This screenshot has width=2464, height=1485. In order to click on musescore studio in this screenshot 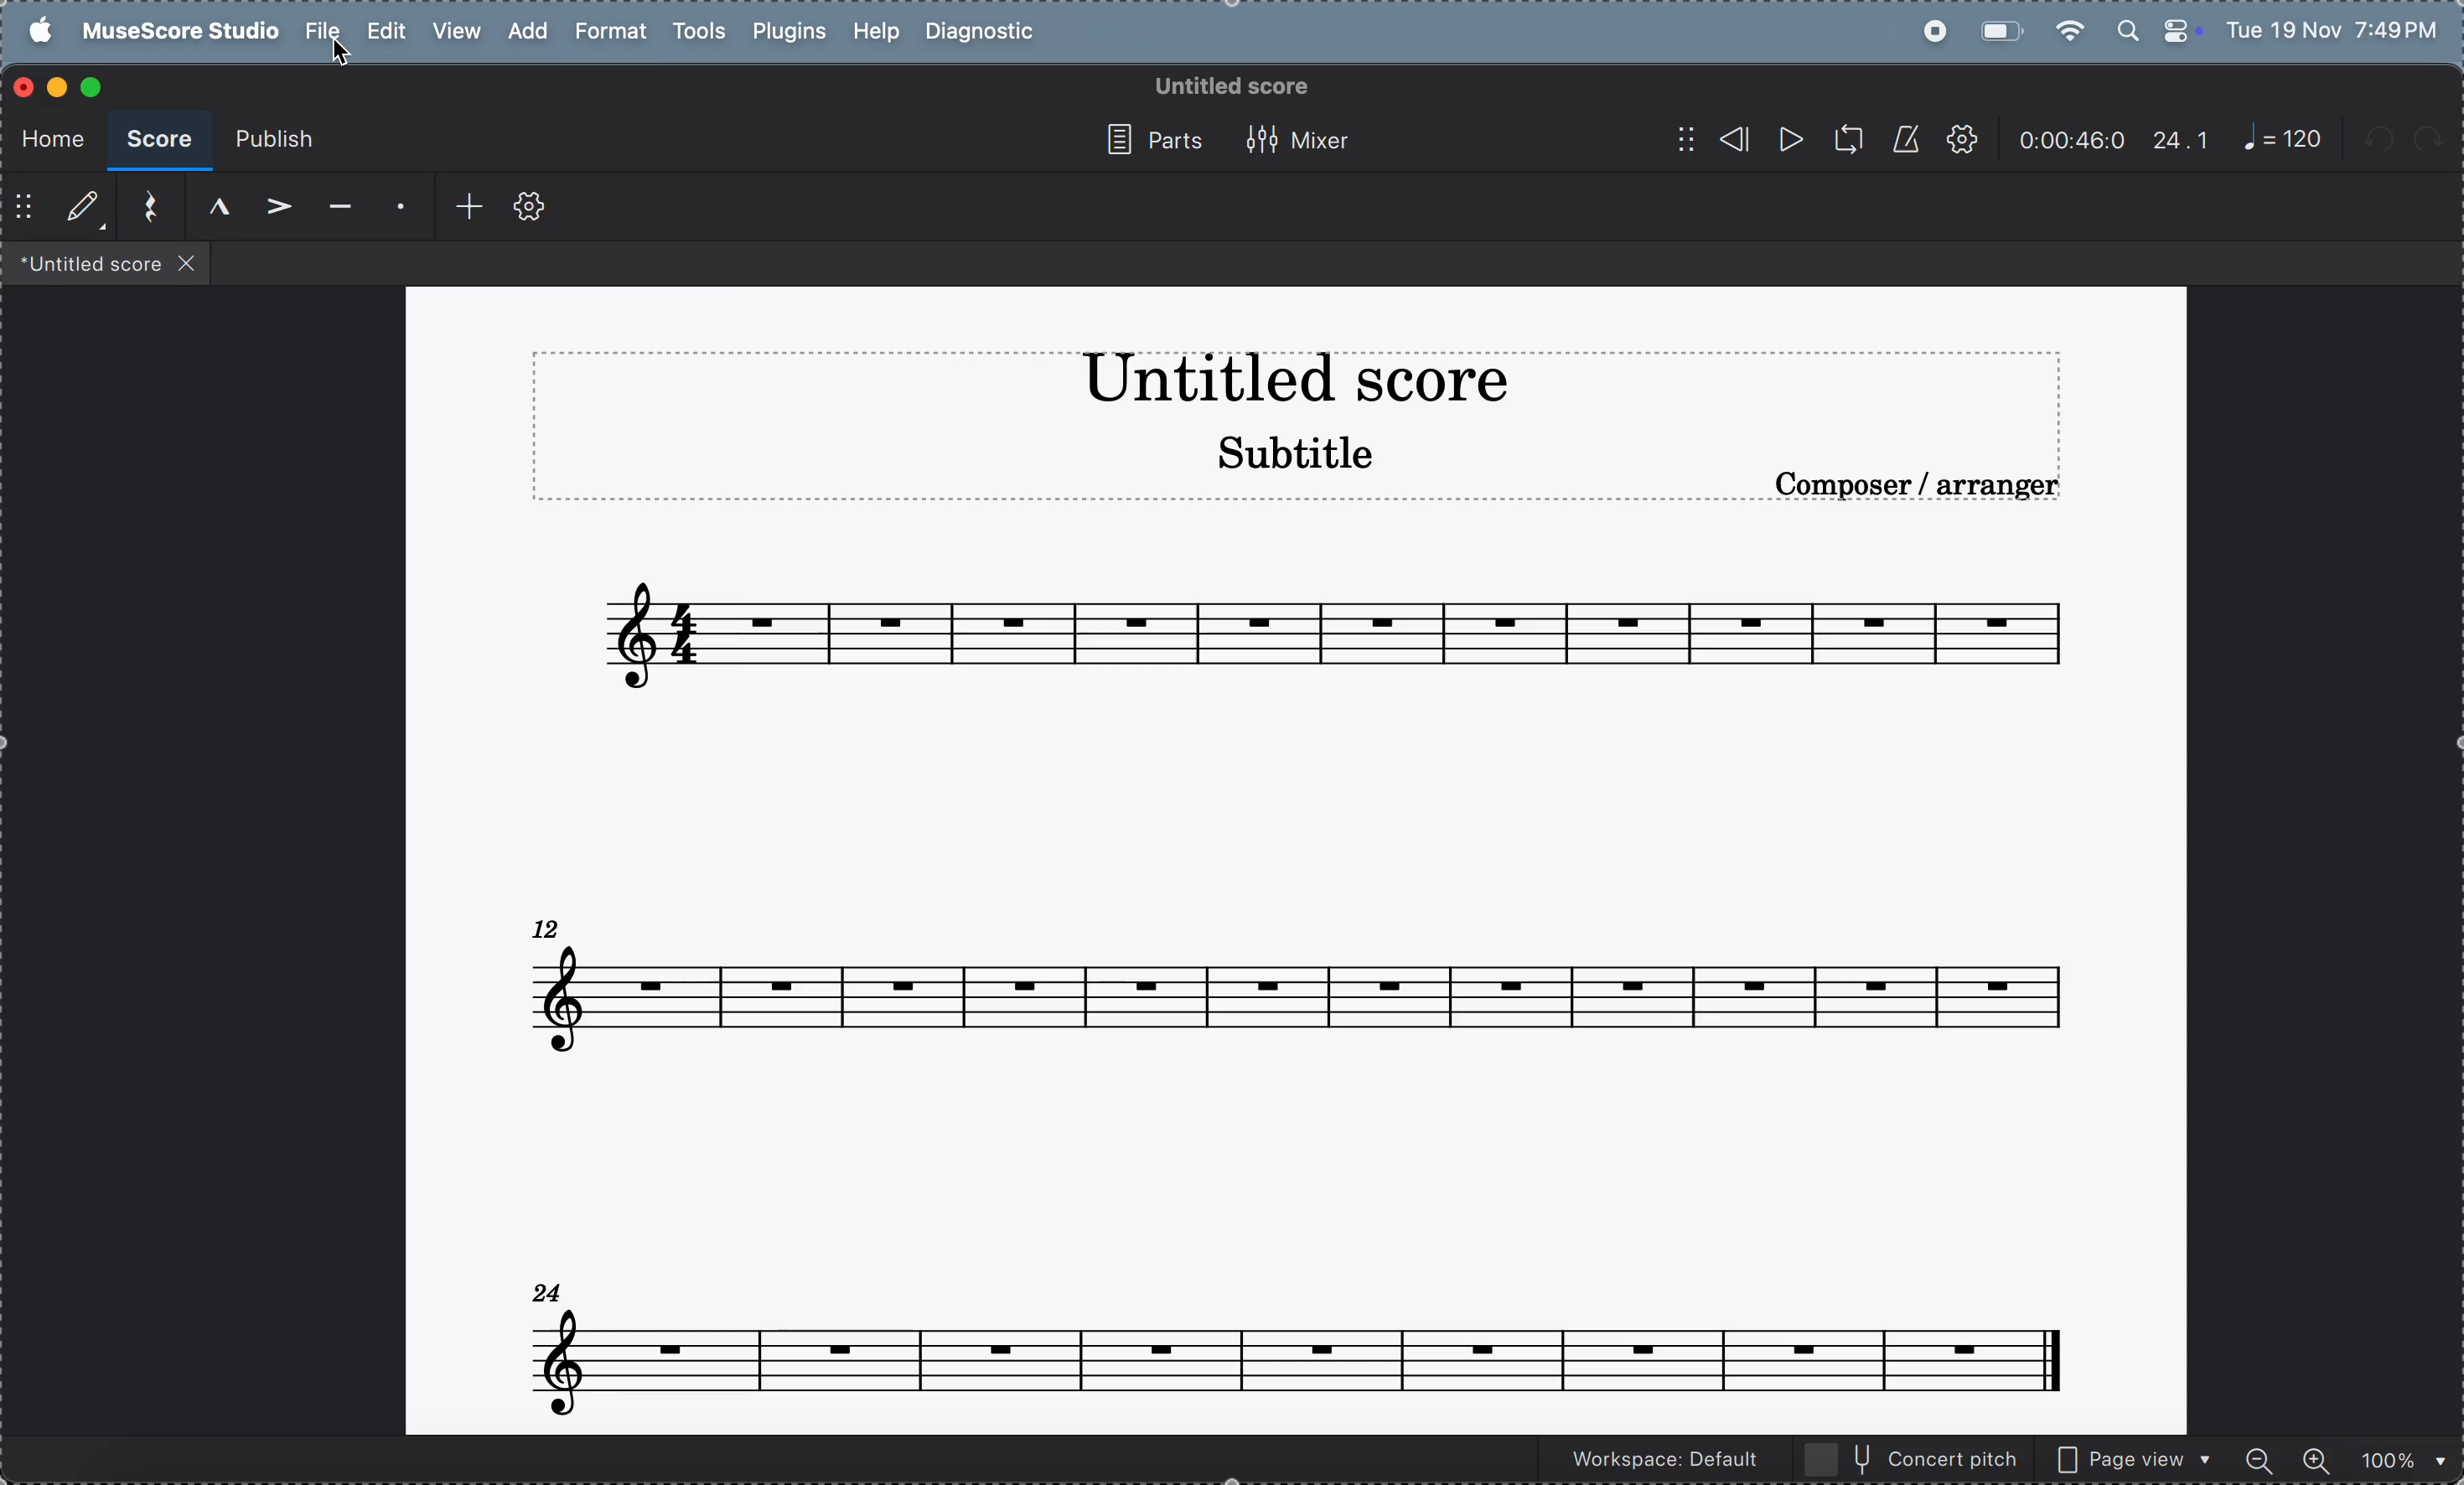, I will do `click(175, 32)`.